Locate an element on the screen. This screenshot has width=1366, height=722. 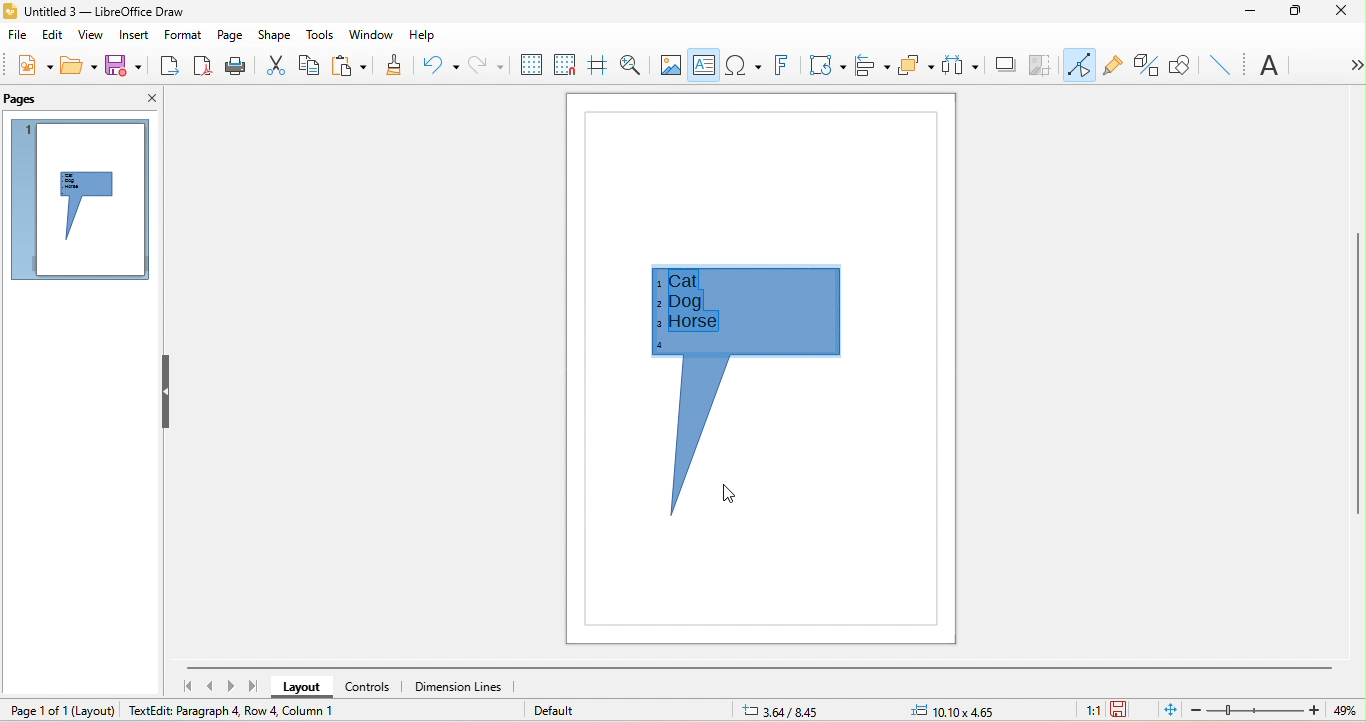
page 1 is located at coordinates (76, 199).